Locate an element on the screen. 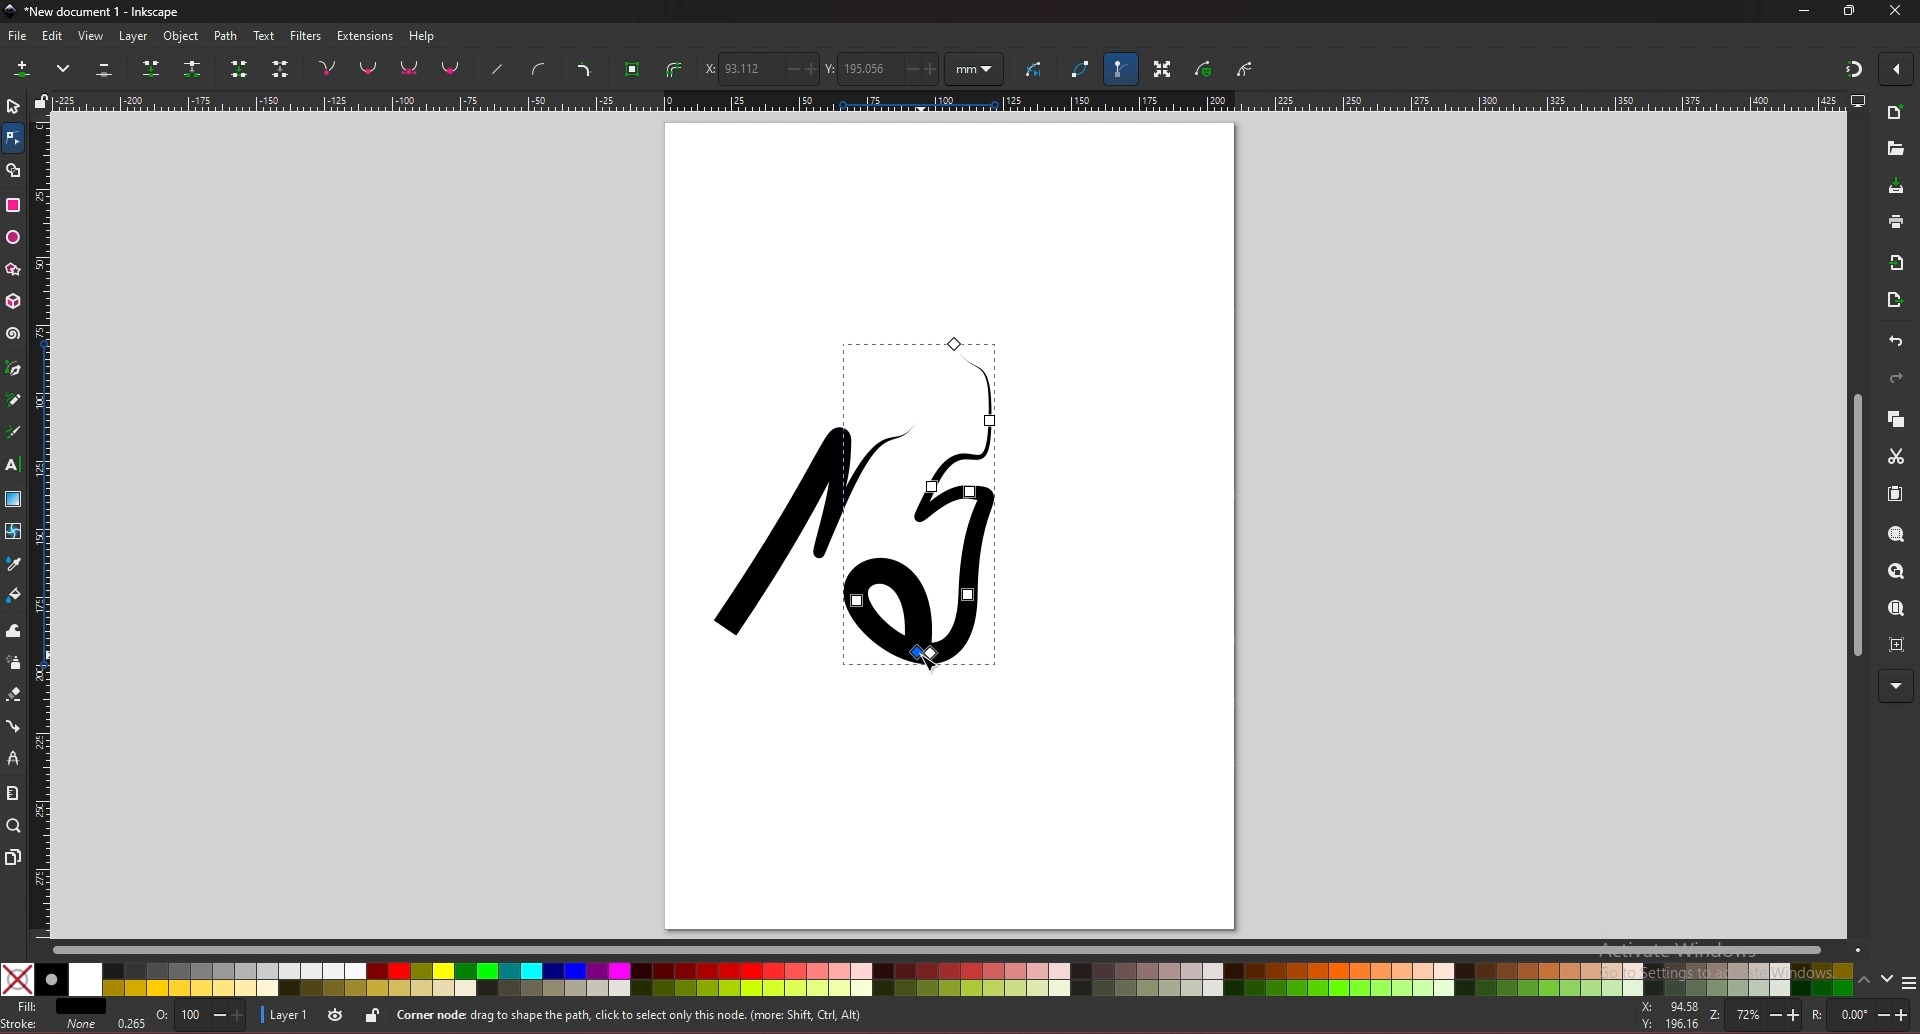 This screenshot has width=1920, height=1034. x coordinate is located at coordinates (759, 68).